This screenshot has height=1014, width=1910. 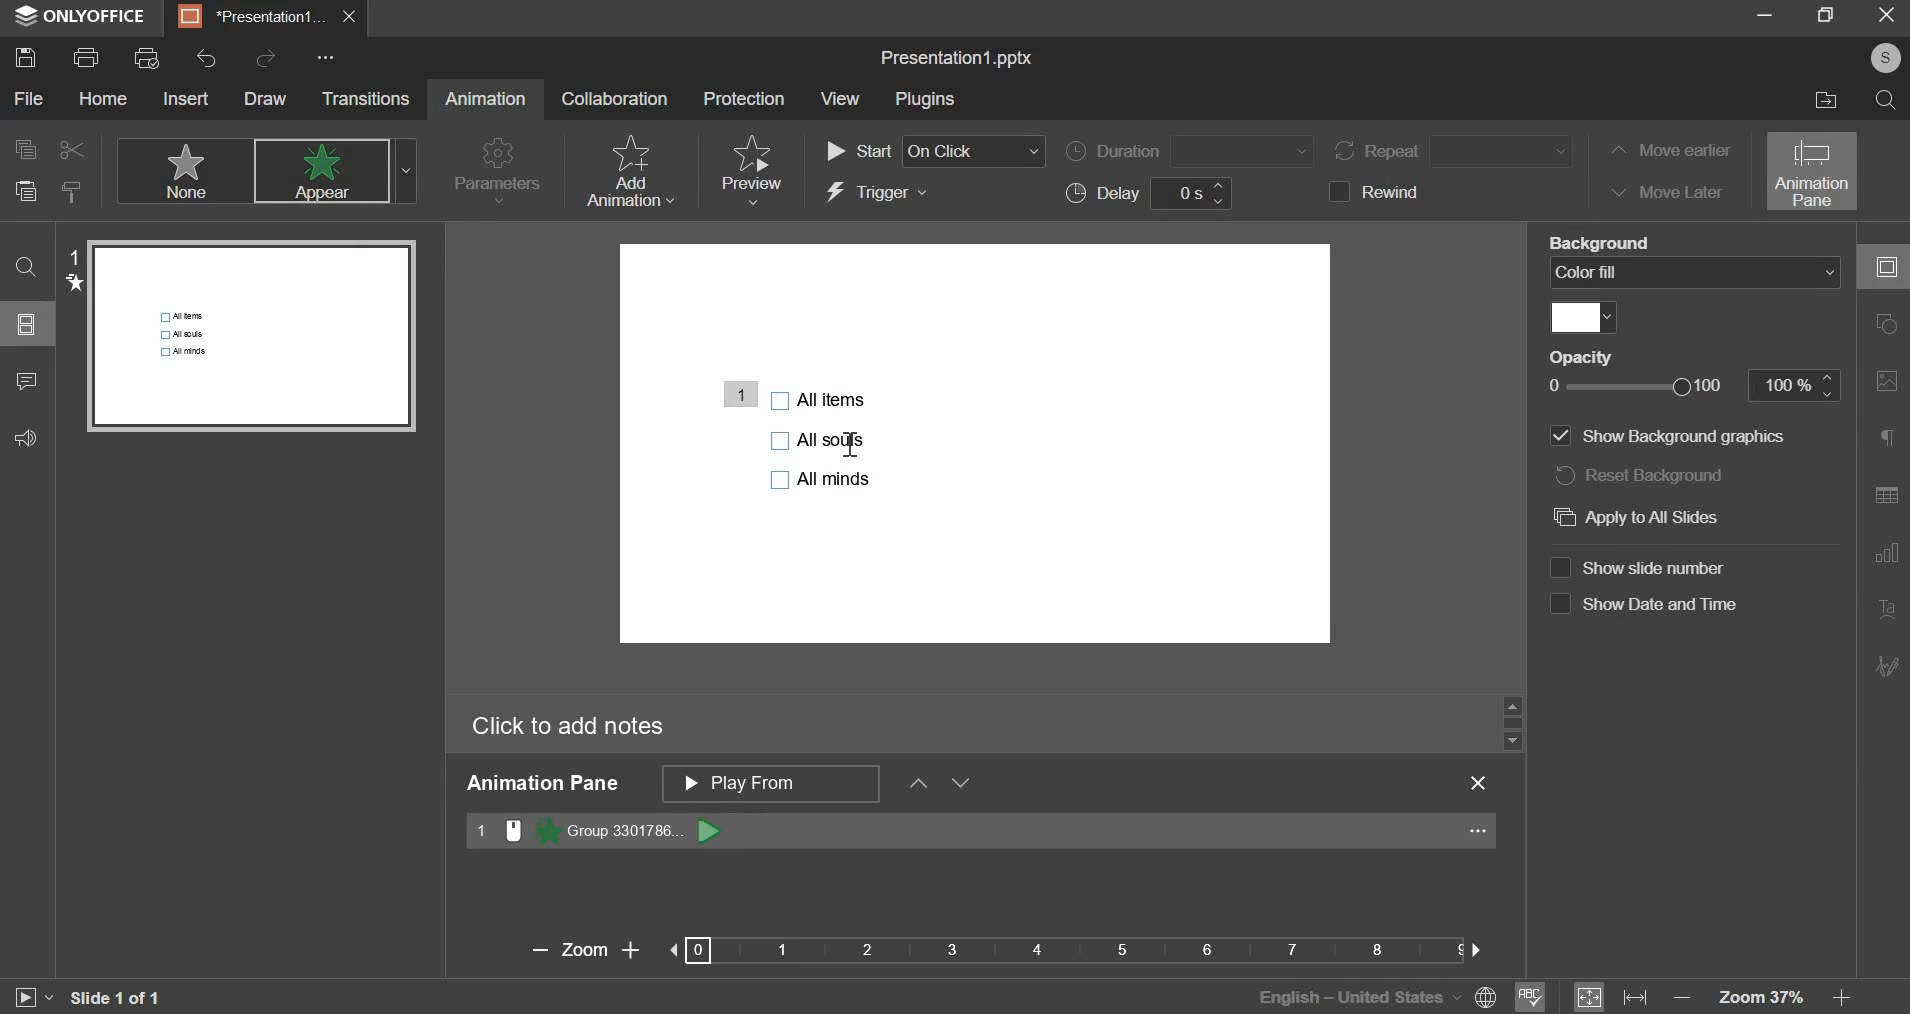 What do you see at coordinates (1648, 517) in the screenshot?
I see `apply to all slides` at bounding box center [1648, 517].